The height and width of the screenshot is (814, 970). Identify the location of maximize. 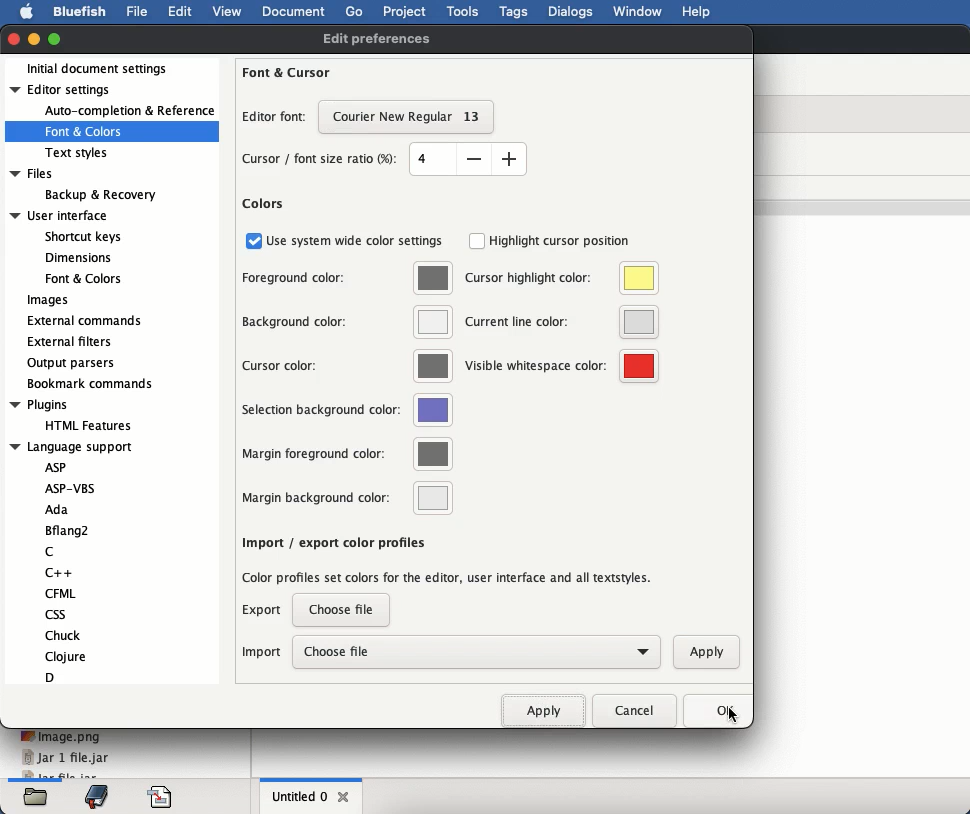
(56, 37).